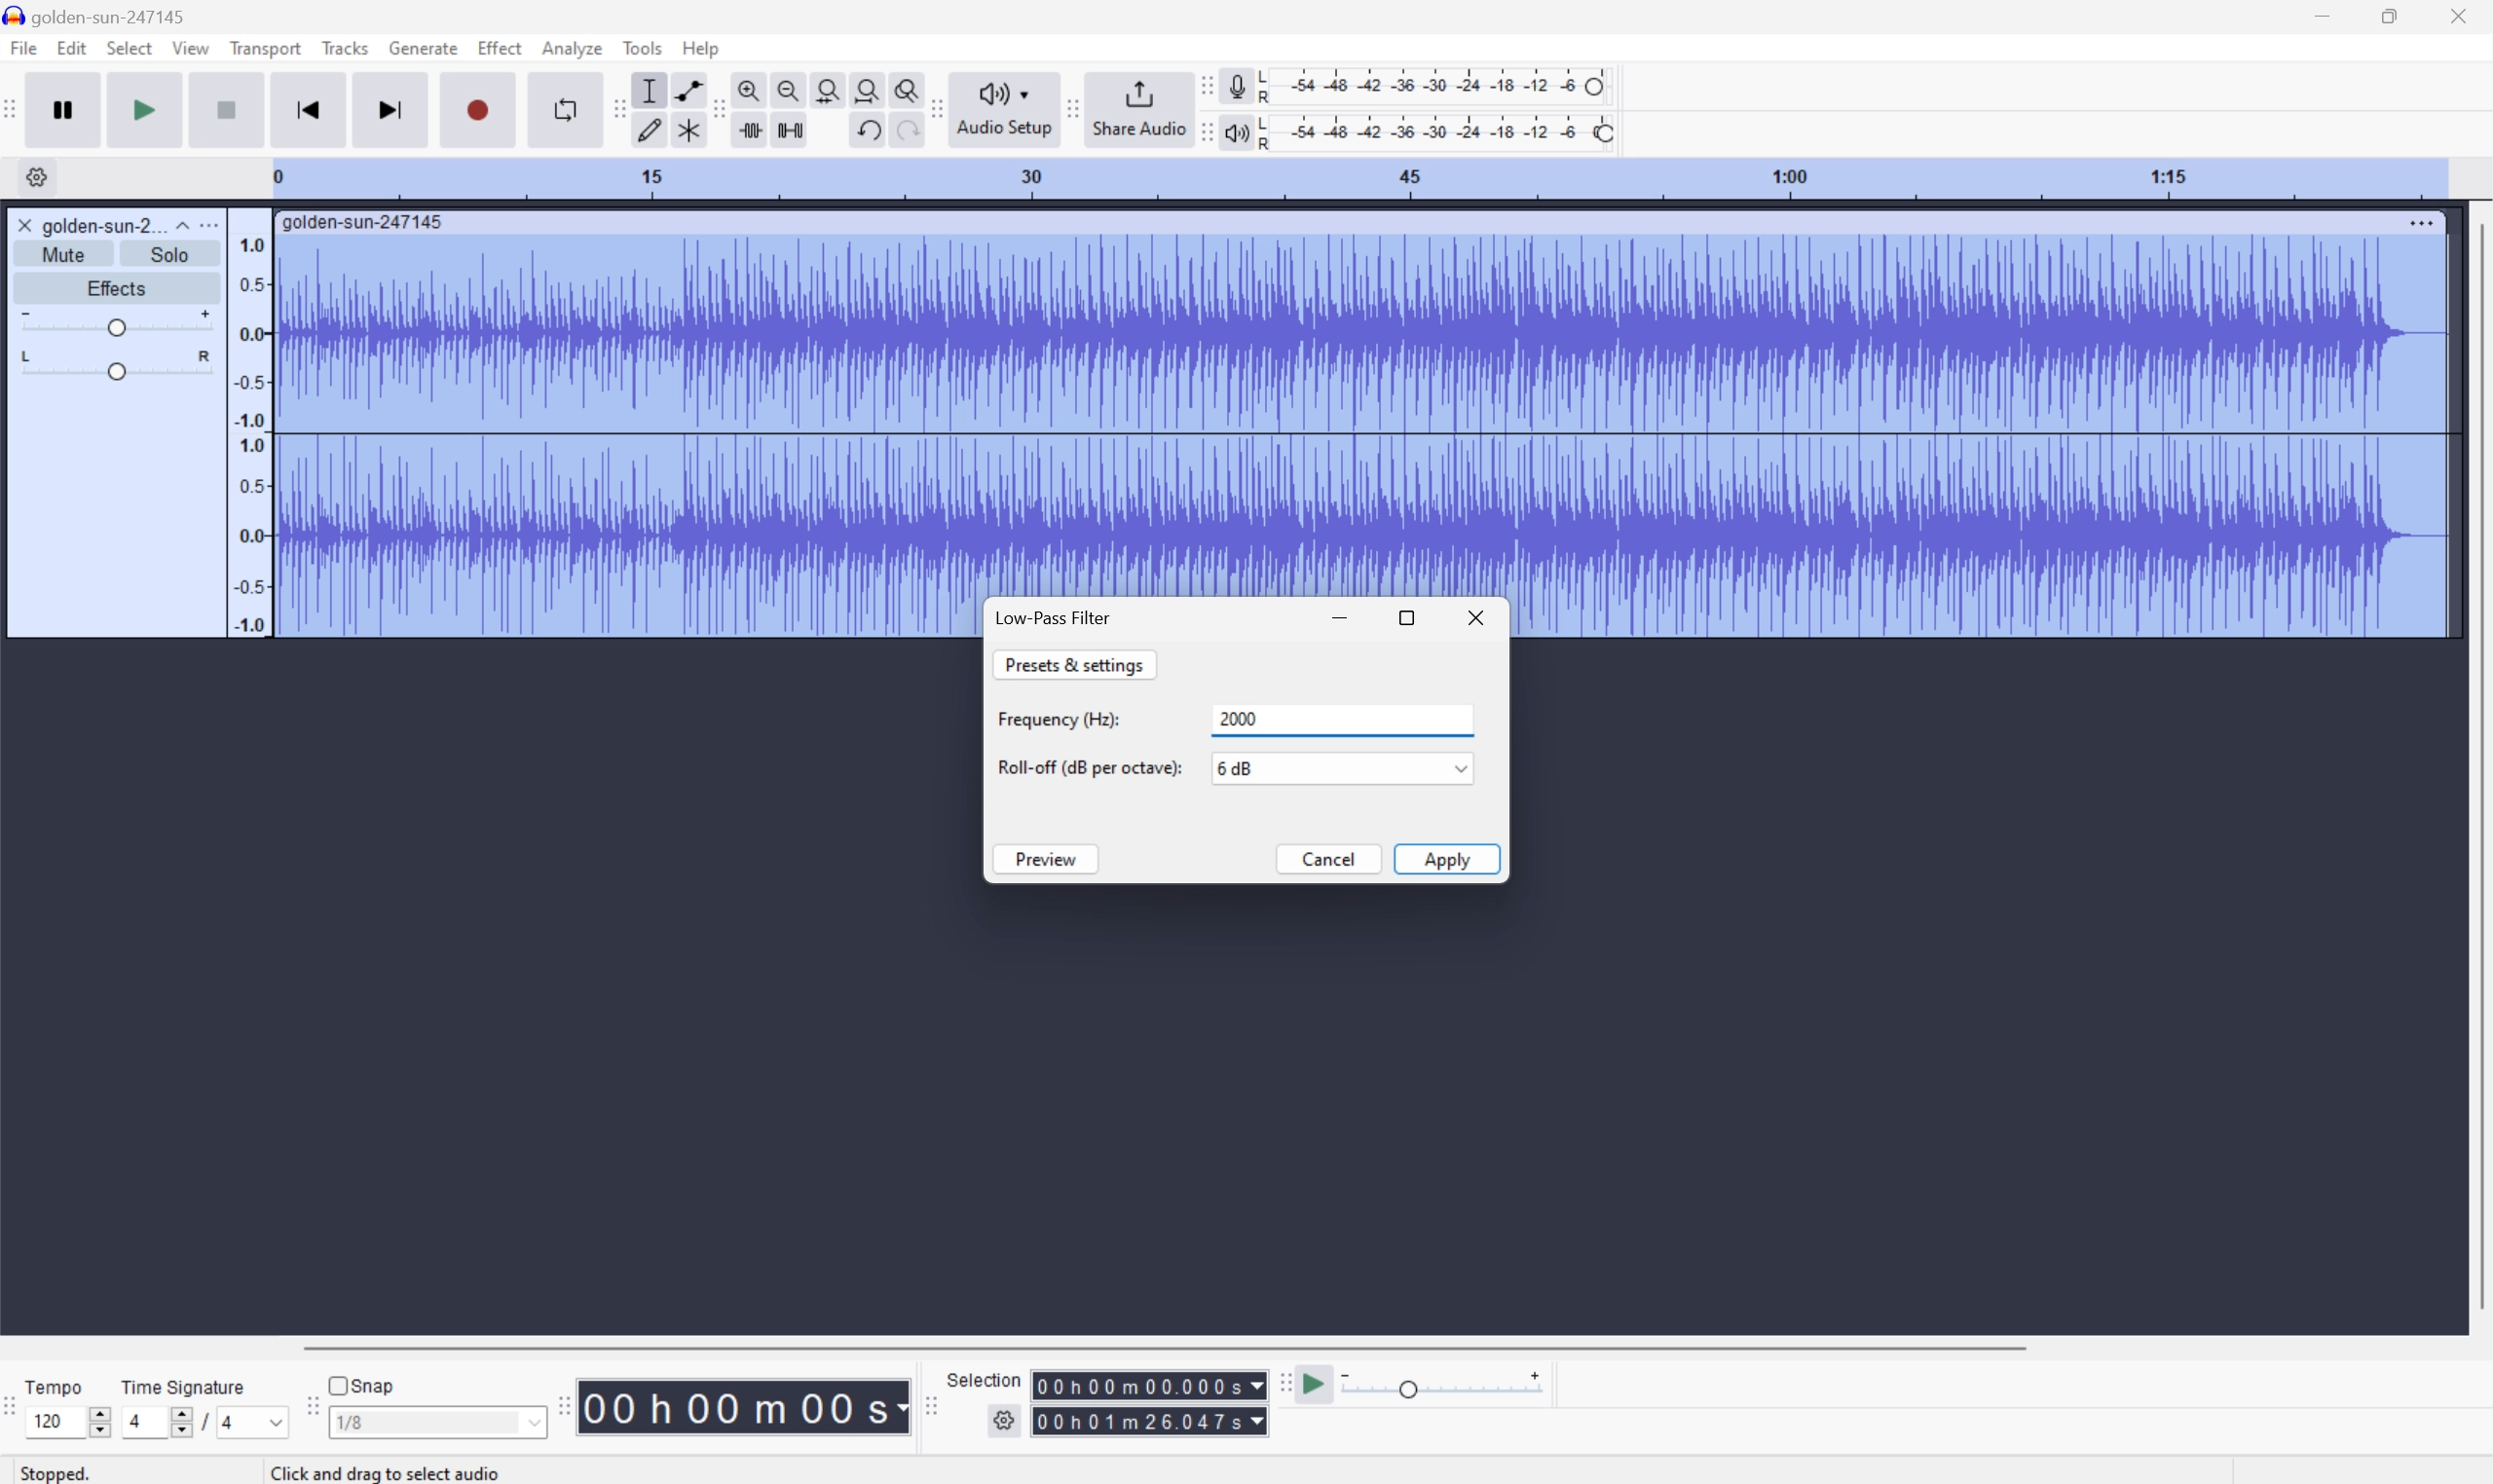 The height and width of the screenshot is (1484, 2493). What do you see at coordinates (2420, 222) in the screenshot?
I see `More` at bounding box center [2420, 222].